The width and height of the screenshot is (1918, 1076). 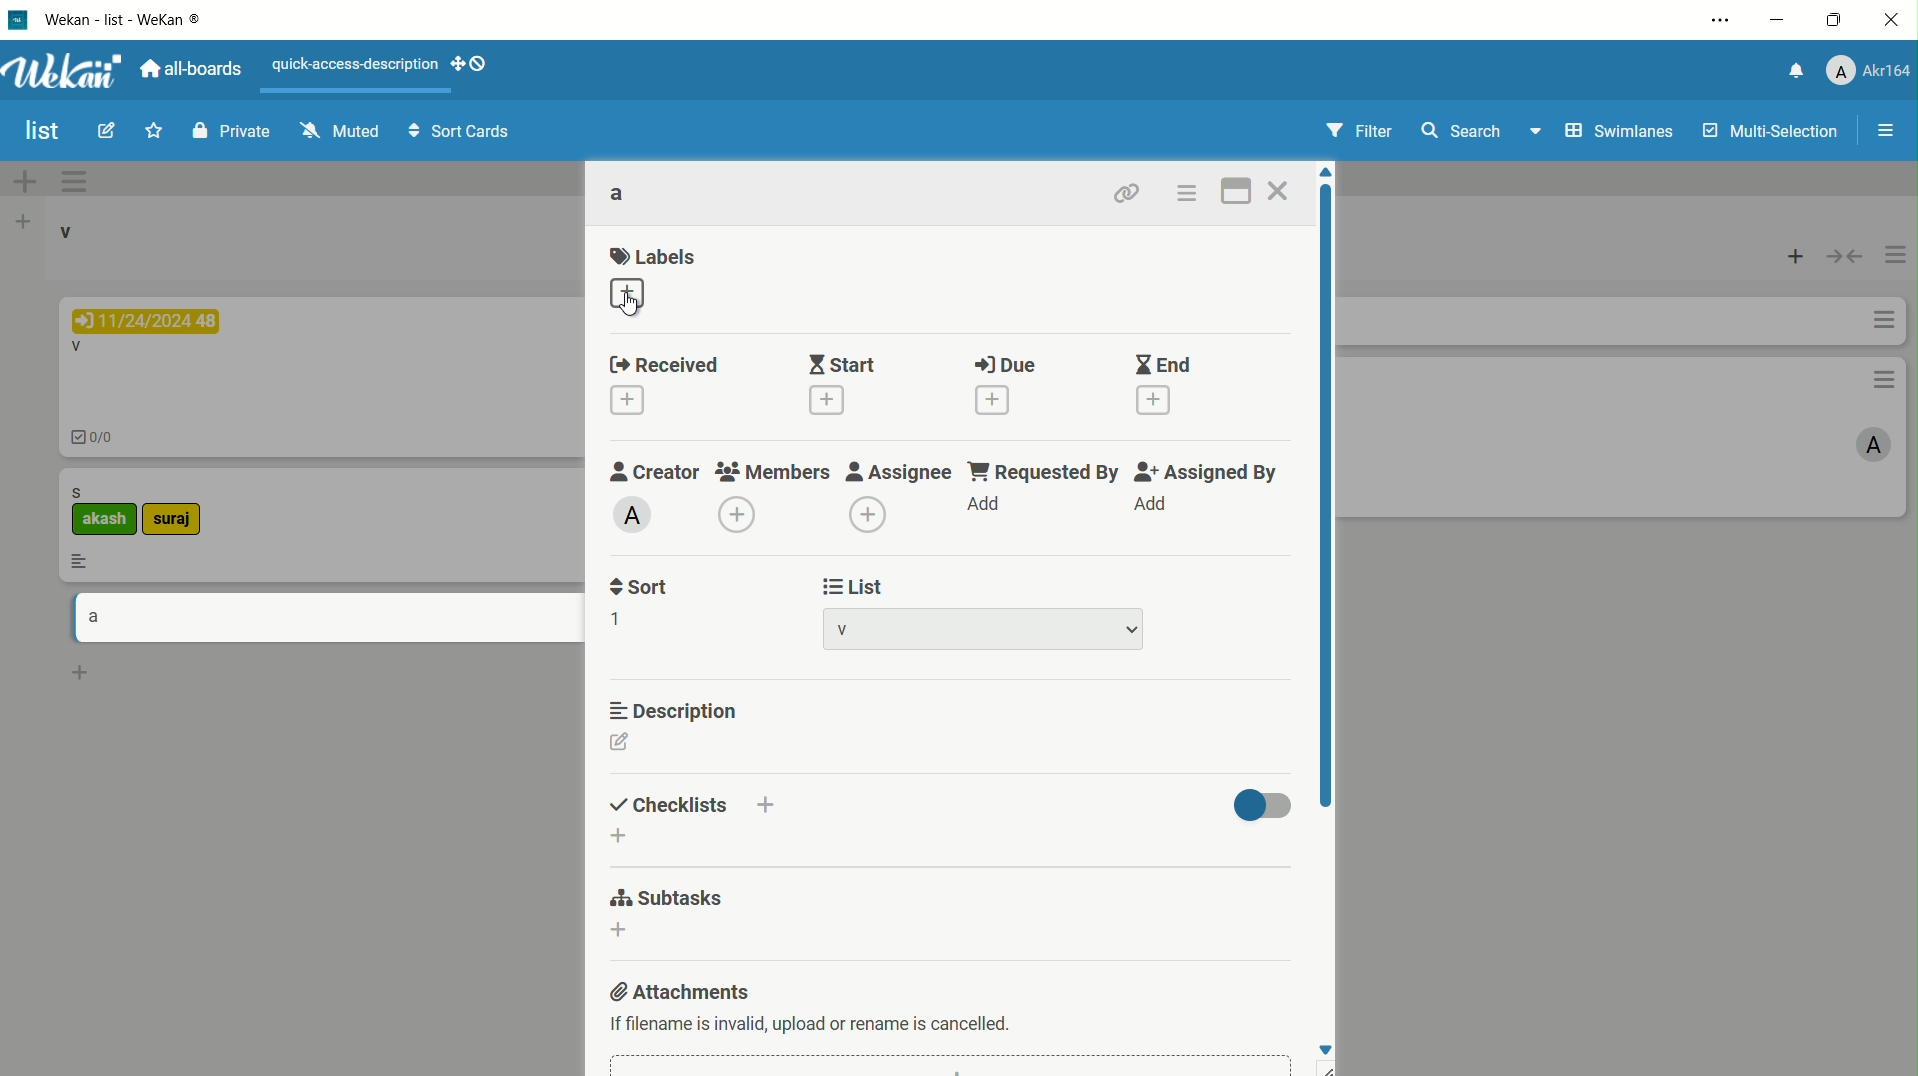 I want to click on all boards, so click(x=195, y=67).